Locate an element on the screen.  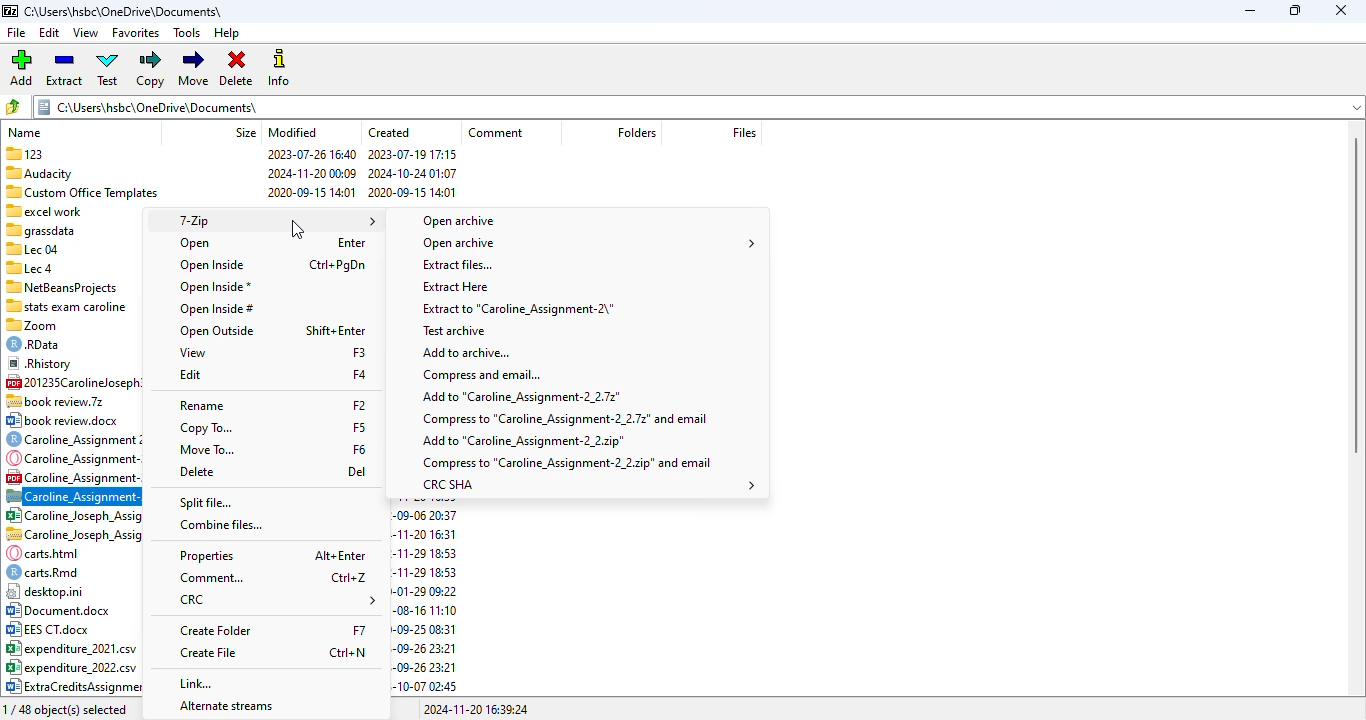
 Caroline _Assignment-2.... 196542 2023-10-06 15:41 2023-10-06 15:41 is located at coordinates (71, 476).